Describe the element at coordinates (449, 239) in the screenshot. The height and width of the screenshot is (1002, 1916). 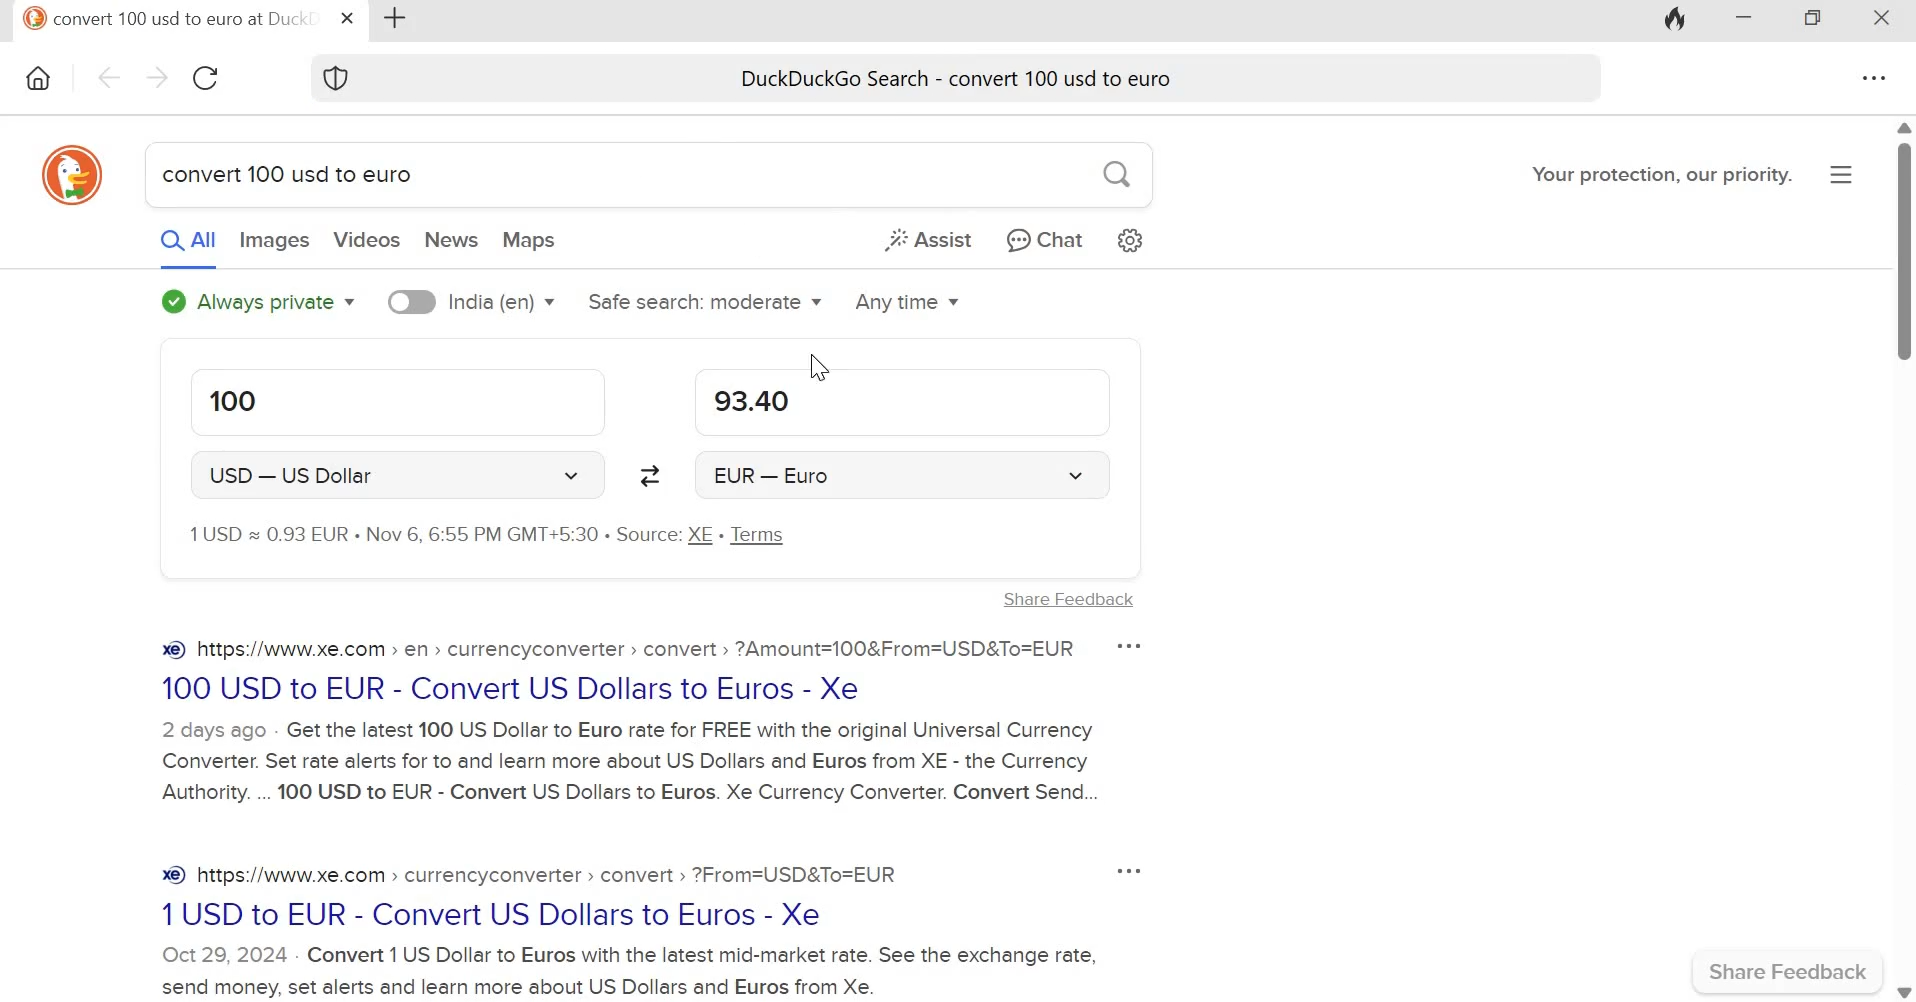
I see `News` at that location.